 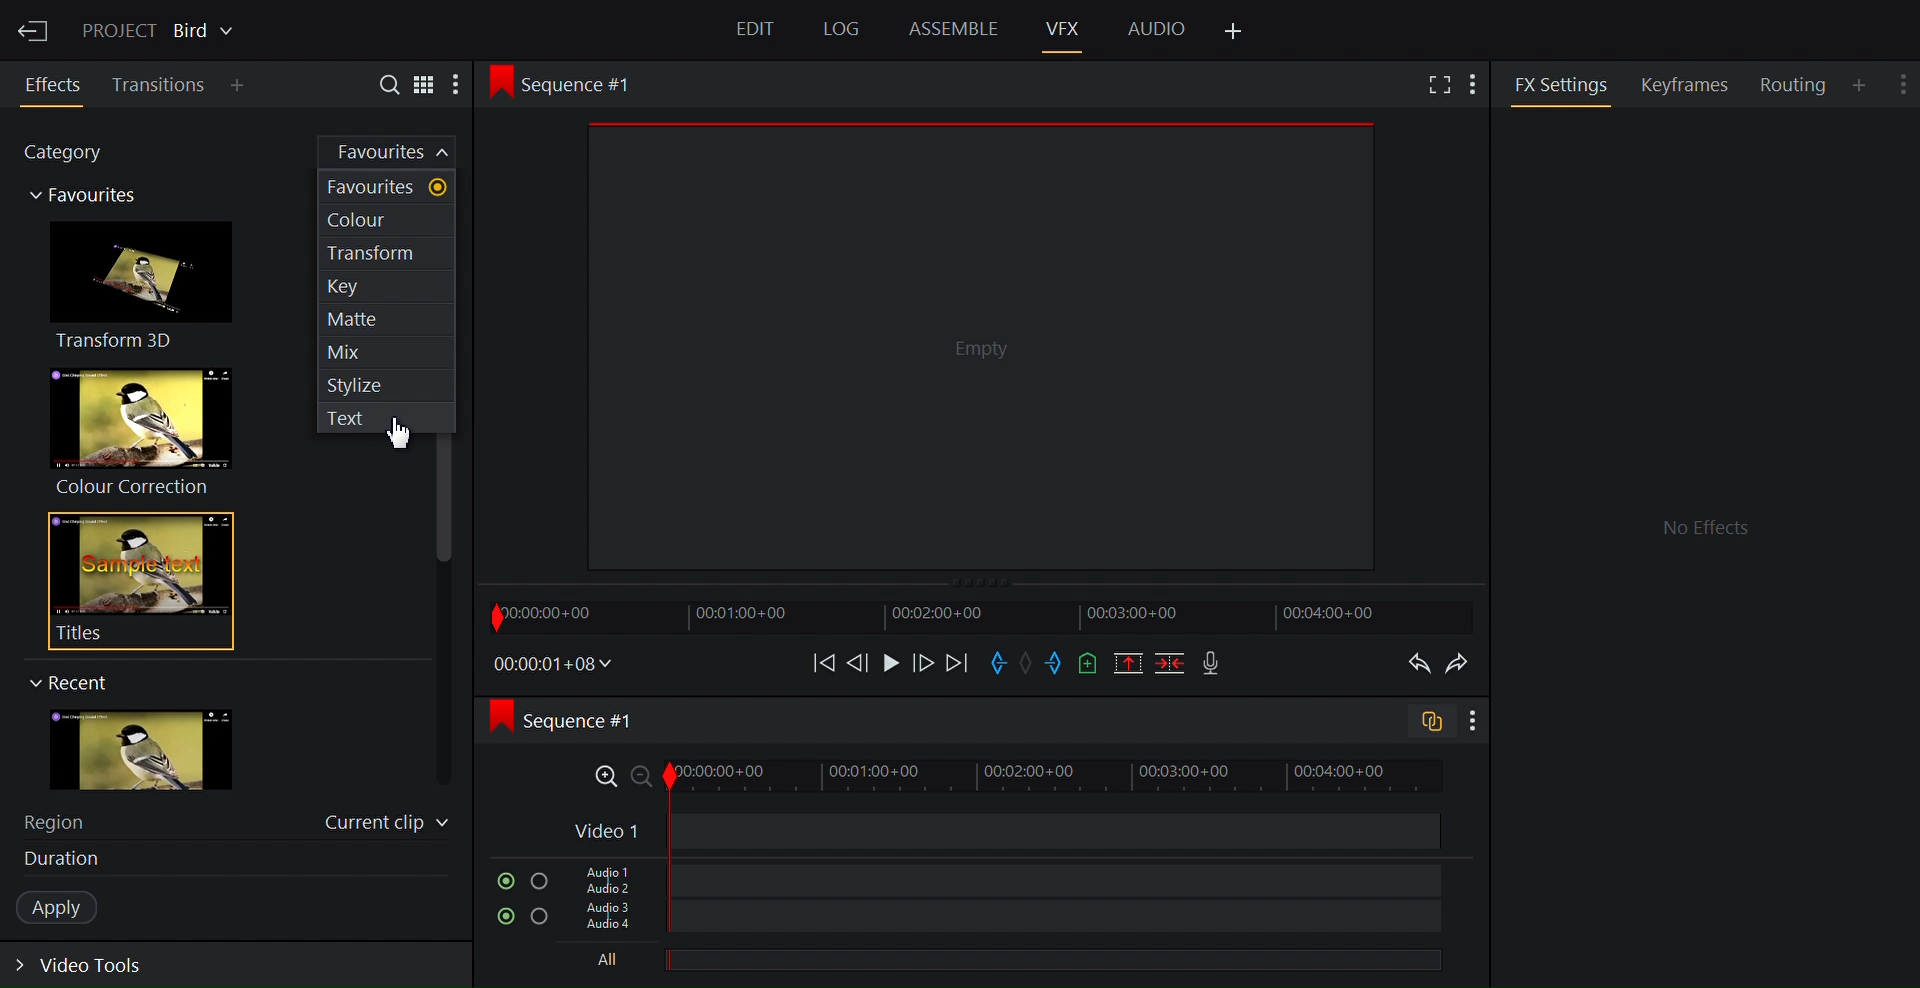 What do you see at coordinates (1172, 665) in the screenshot?
I see `Delete/cut` at bounding box center [1172, 665].